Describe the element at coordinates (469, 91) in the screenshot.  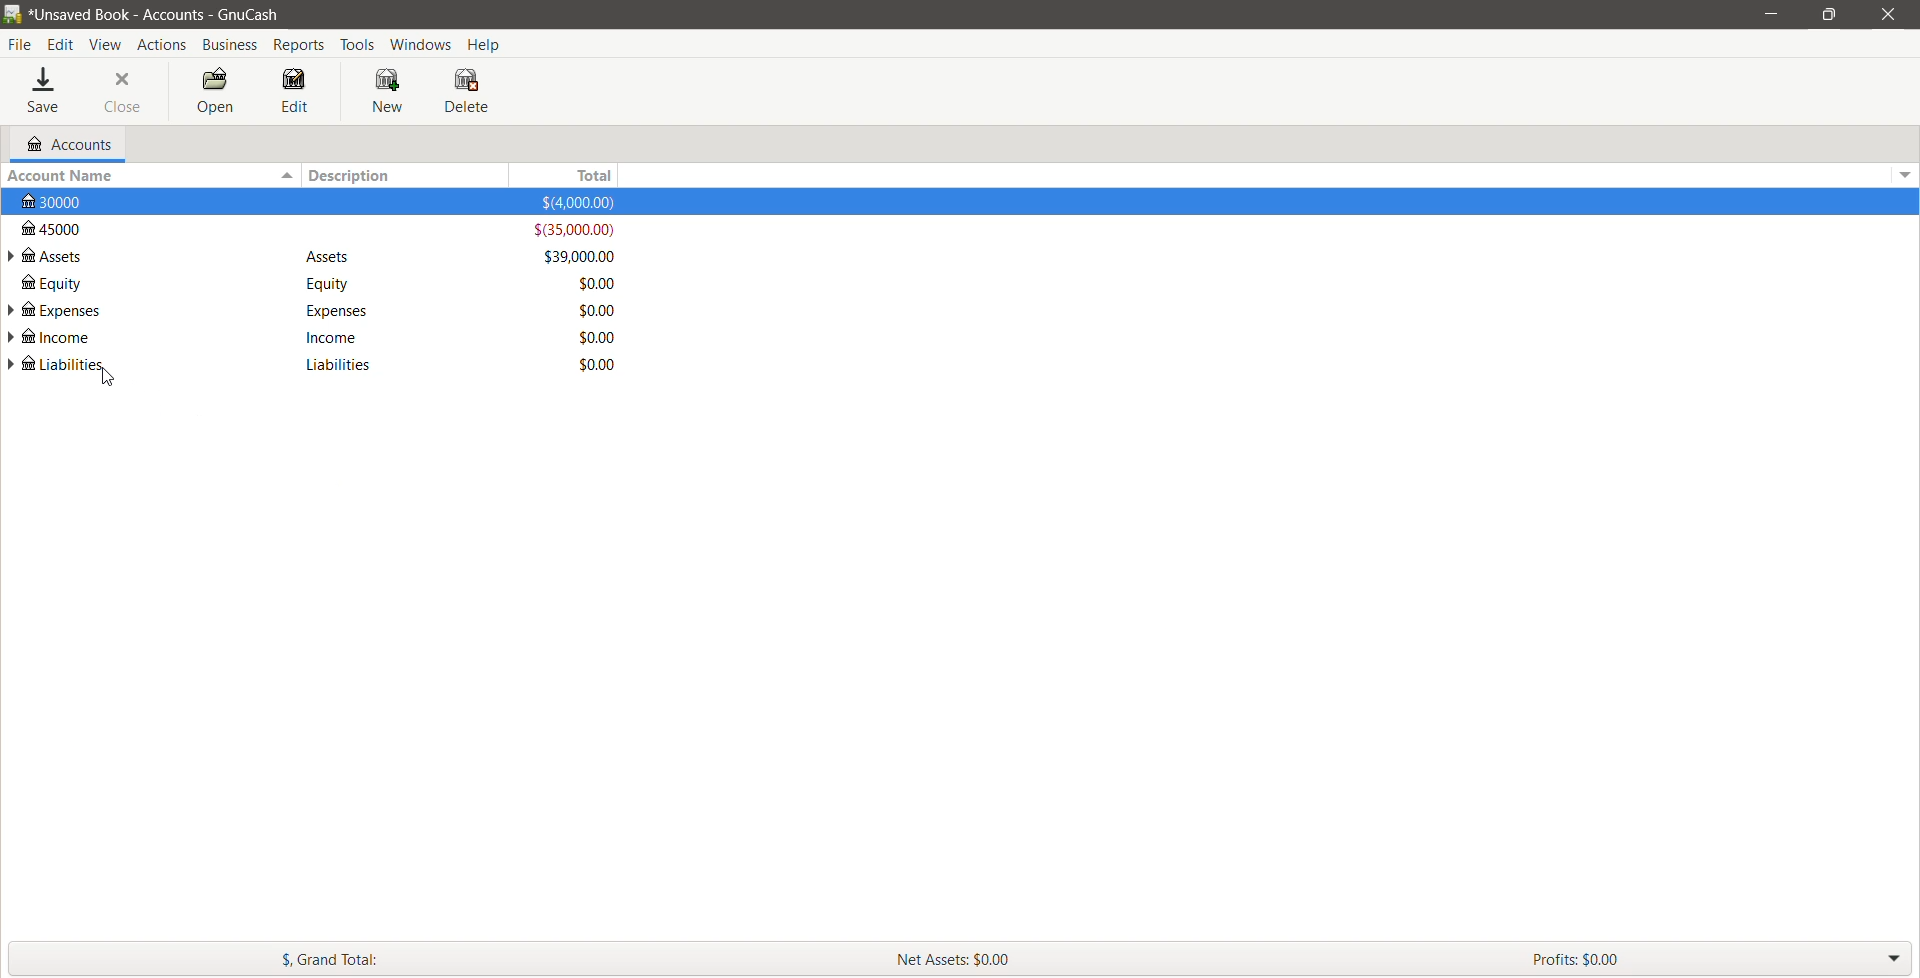
I see `Delete` at that location.